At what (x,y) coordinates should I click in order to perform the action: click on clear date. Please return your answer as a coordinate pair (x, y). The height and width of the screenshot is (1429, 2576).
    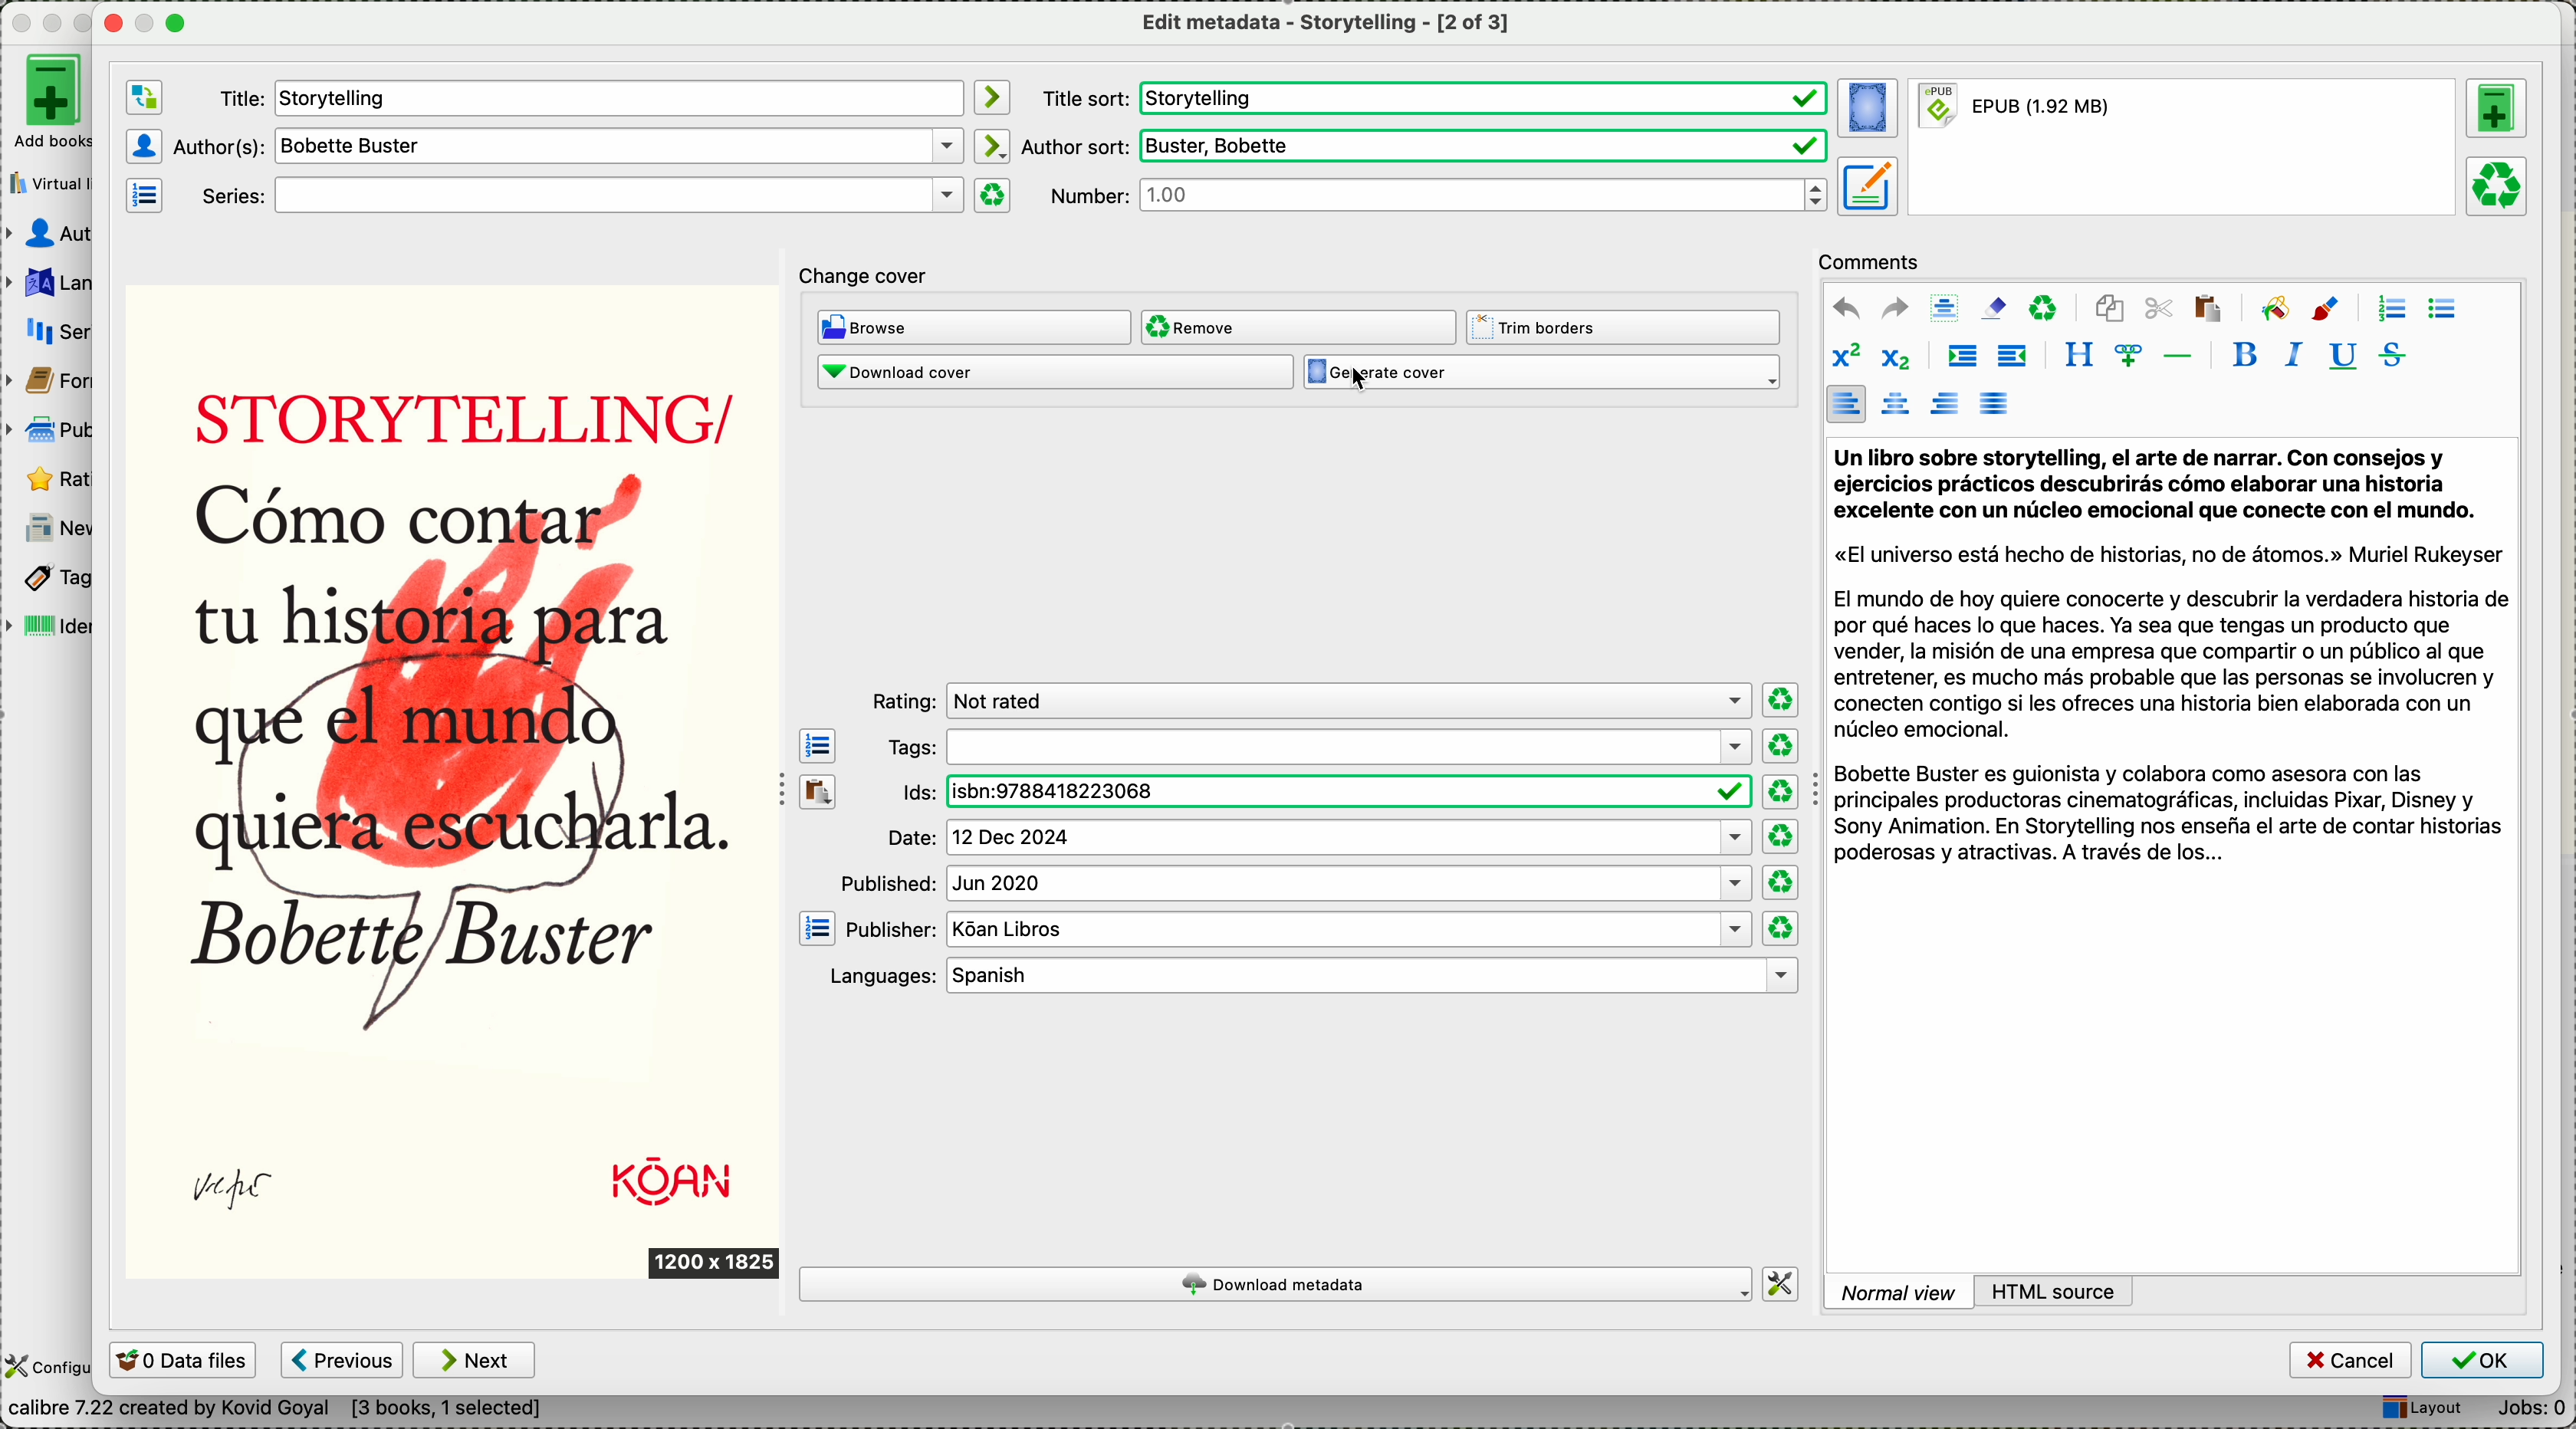
    Looking at the image, I should click on (1782, 747).